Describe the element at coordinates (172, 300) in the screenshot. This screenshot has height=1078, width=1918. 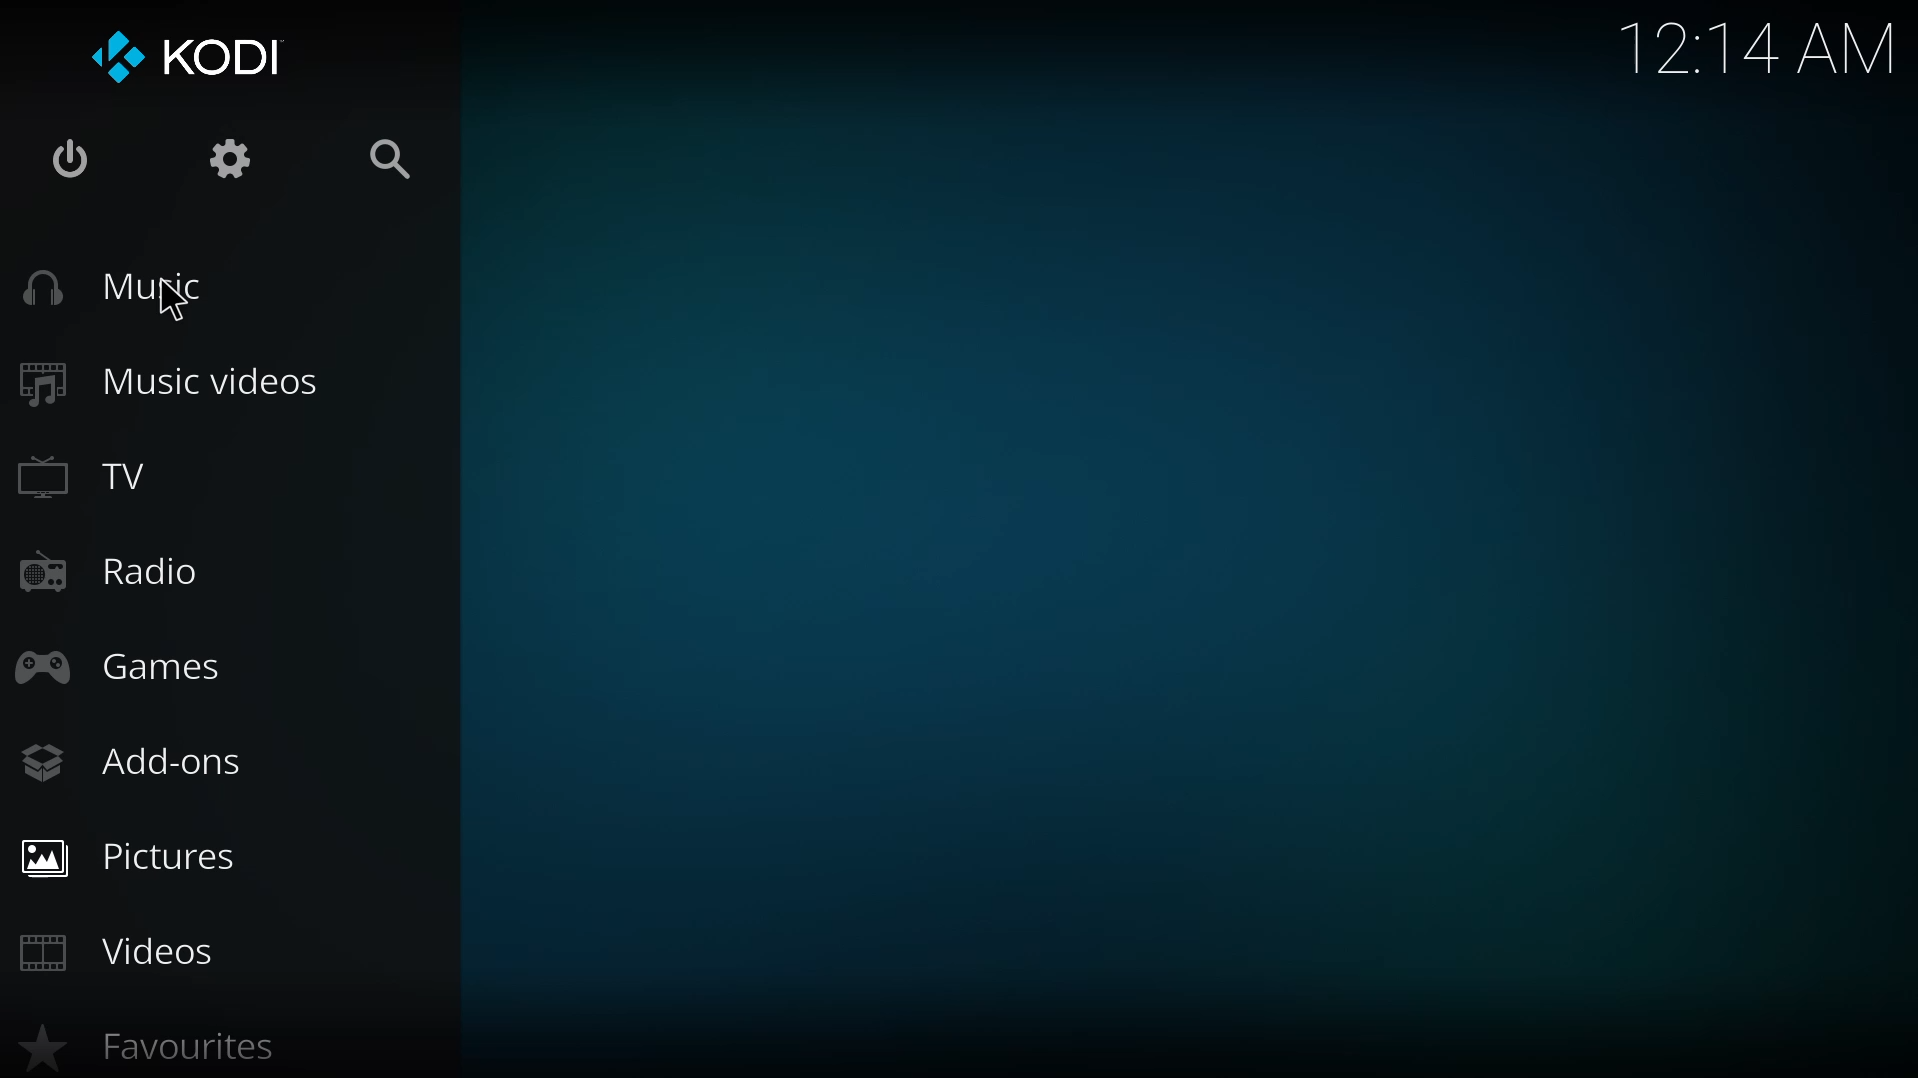
I see `cursor` at that location.